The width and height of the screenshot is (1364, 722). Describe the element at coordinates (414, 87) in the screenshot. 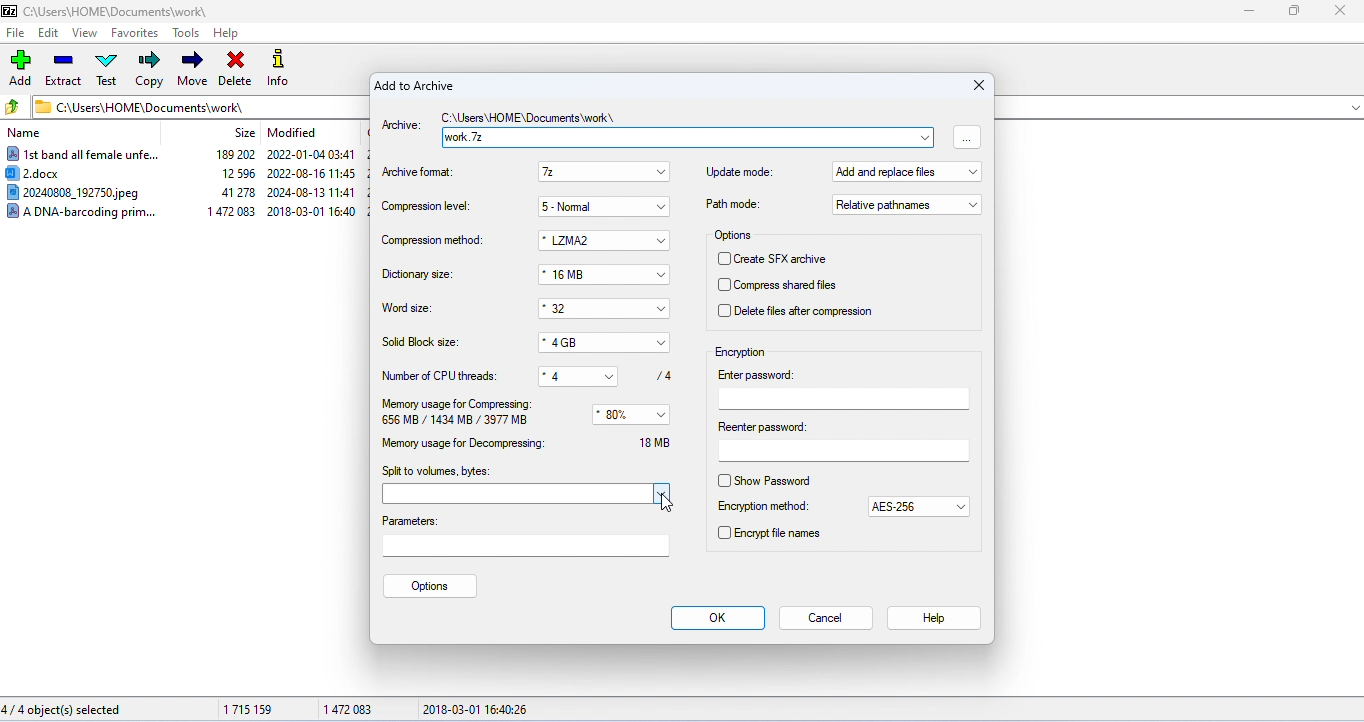

I see `add to archive` at that location.